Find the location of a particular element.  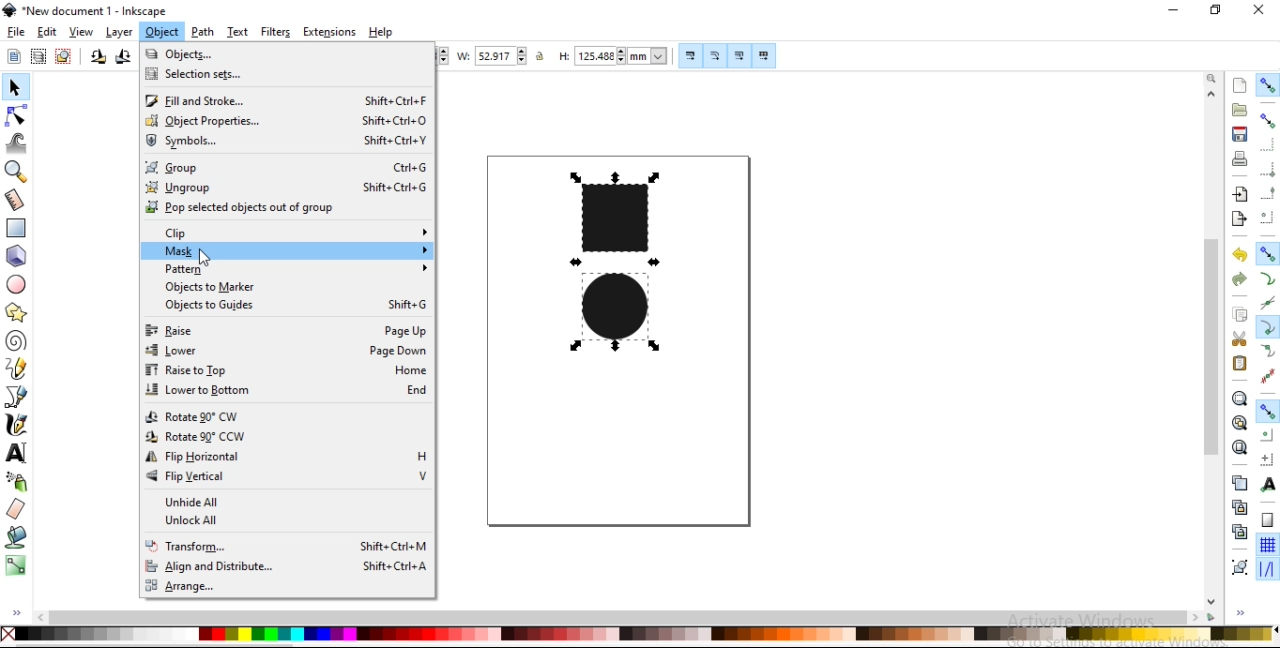

copy is located at coordinates (1241, 316).